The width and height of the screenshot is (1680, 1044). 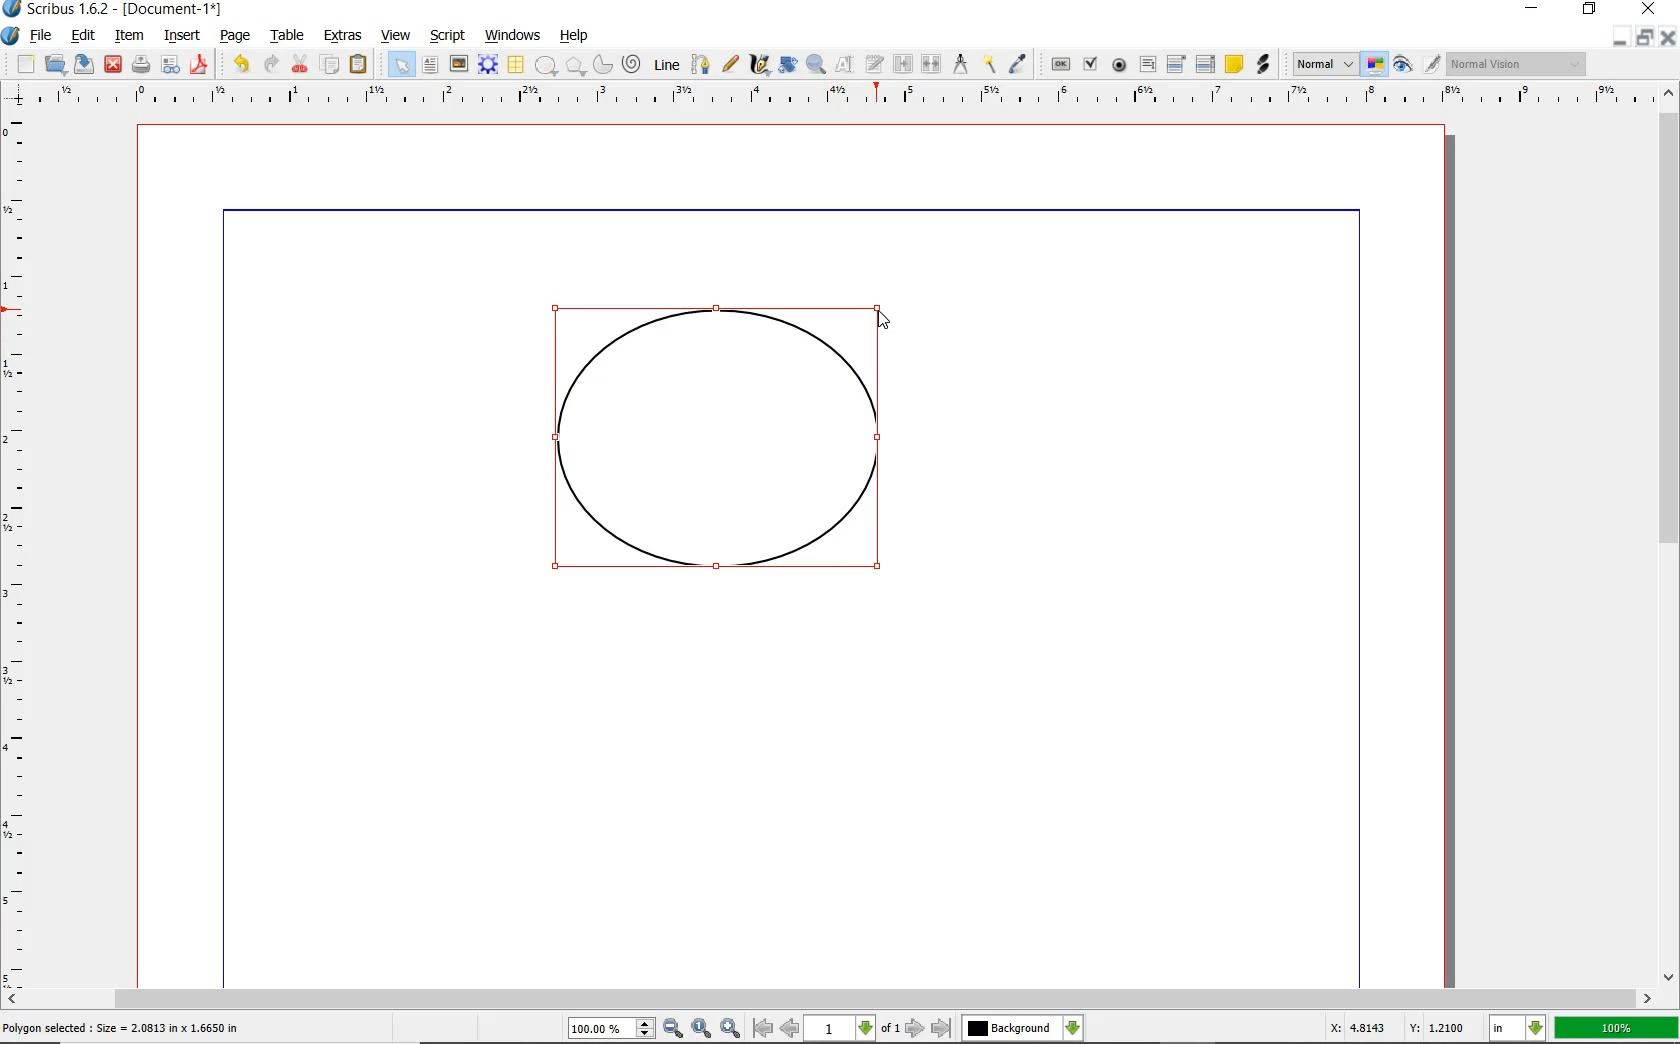 What do you see at coordinates (82, 37) in the screenshot?
I see `EDIT` at bounding box center [82, 37].